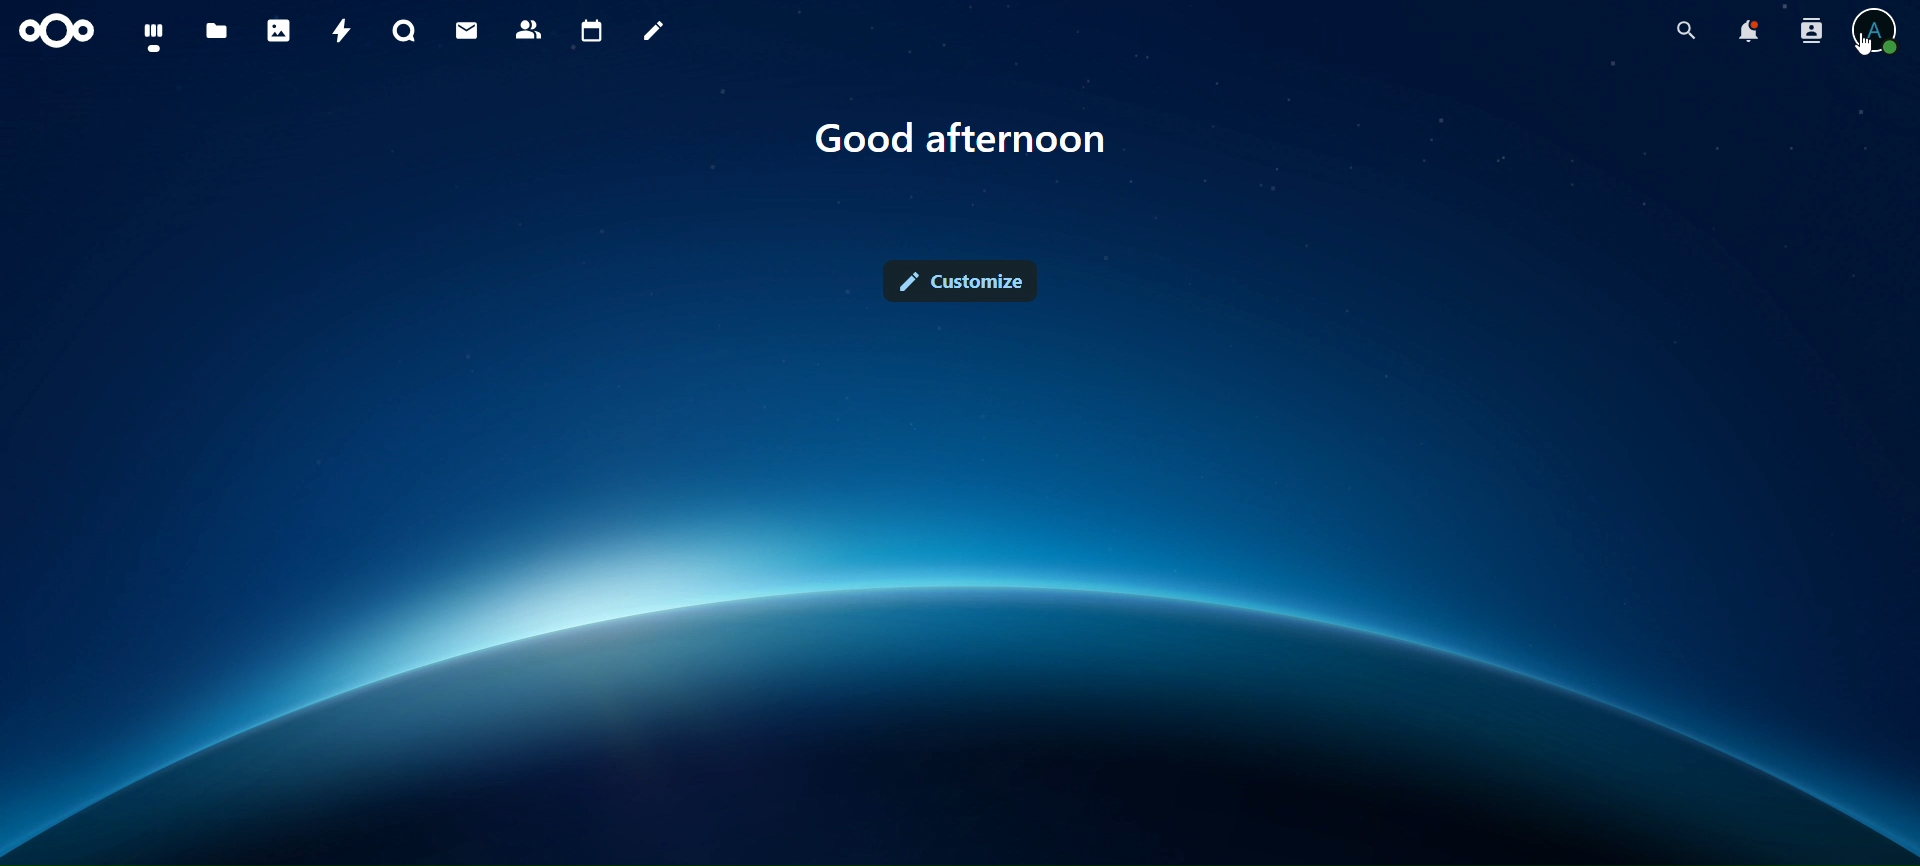 The height and width of the screenshot is (866, 1920). I want to click on icon, so click(53, 28).